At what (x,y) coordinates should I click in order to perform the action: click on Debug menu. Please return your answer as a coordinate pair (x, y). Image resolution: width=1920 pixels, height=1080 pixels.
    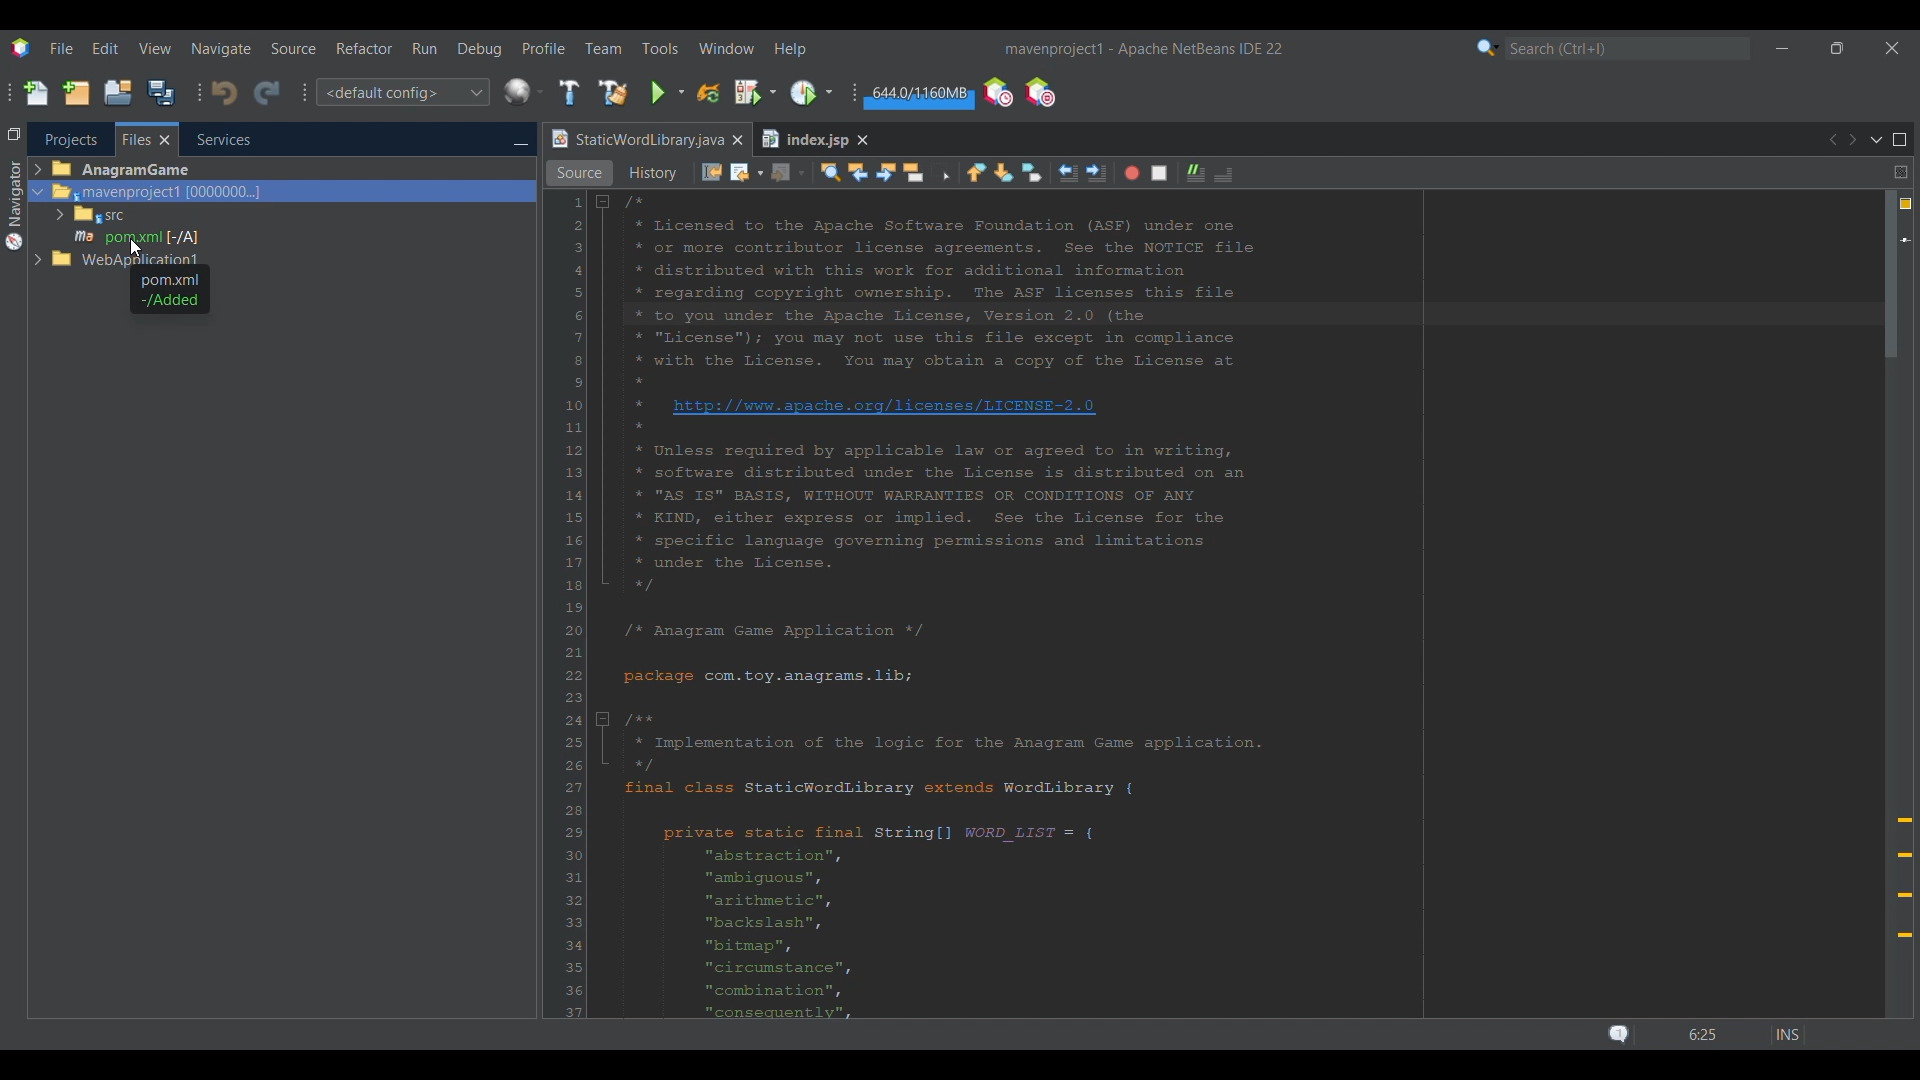
    Looking at the image, I should click on (480, 49).